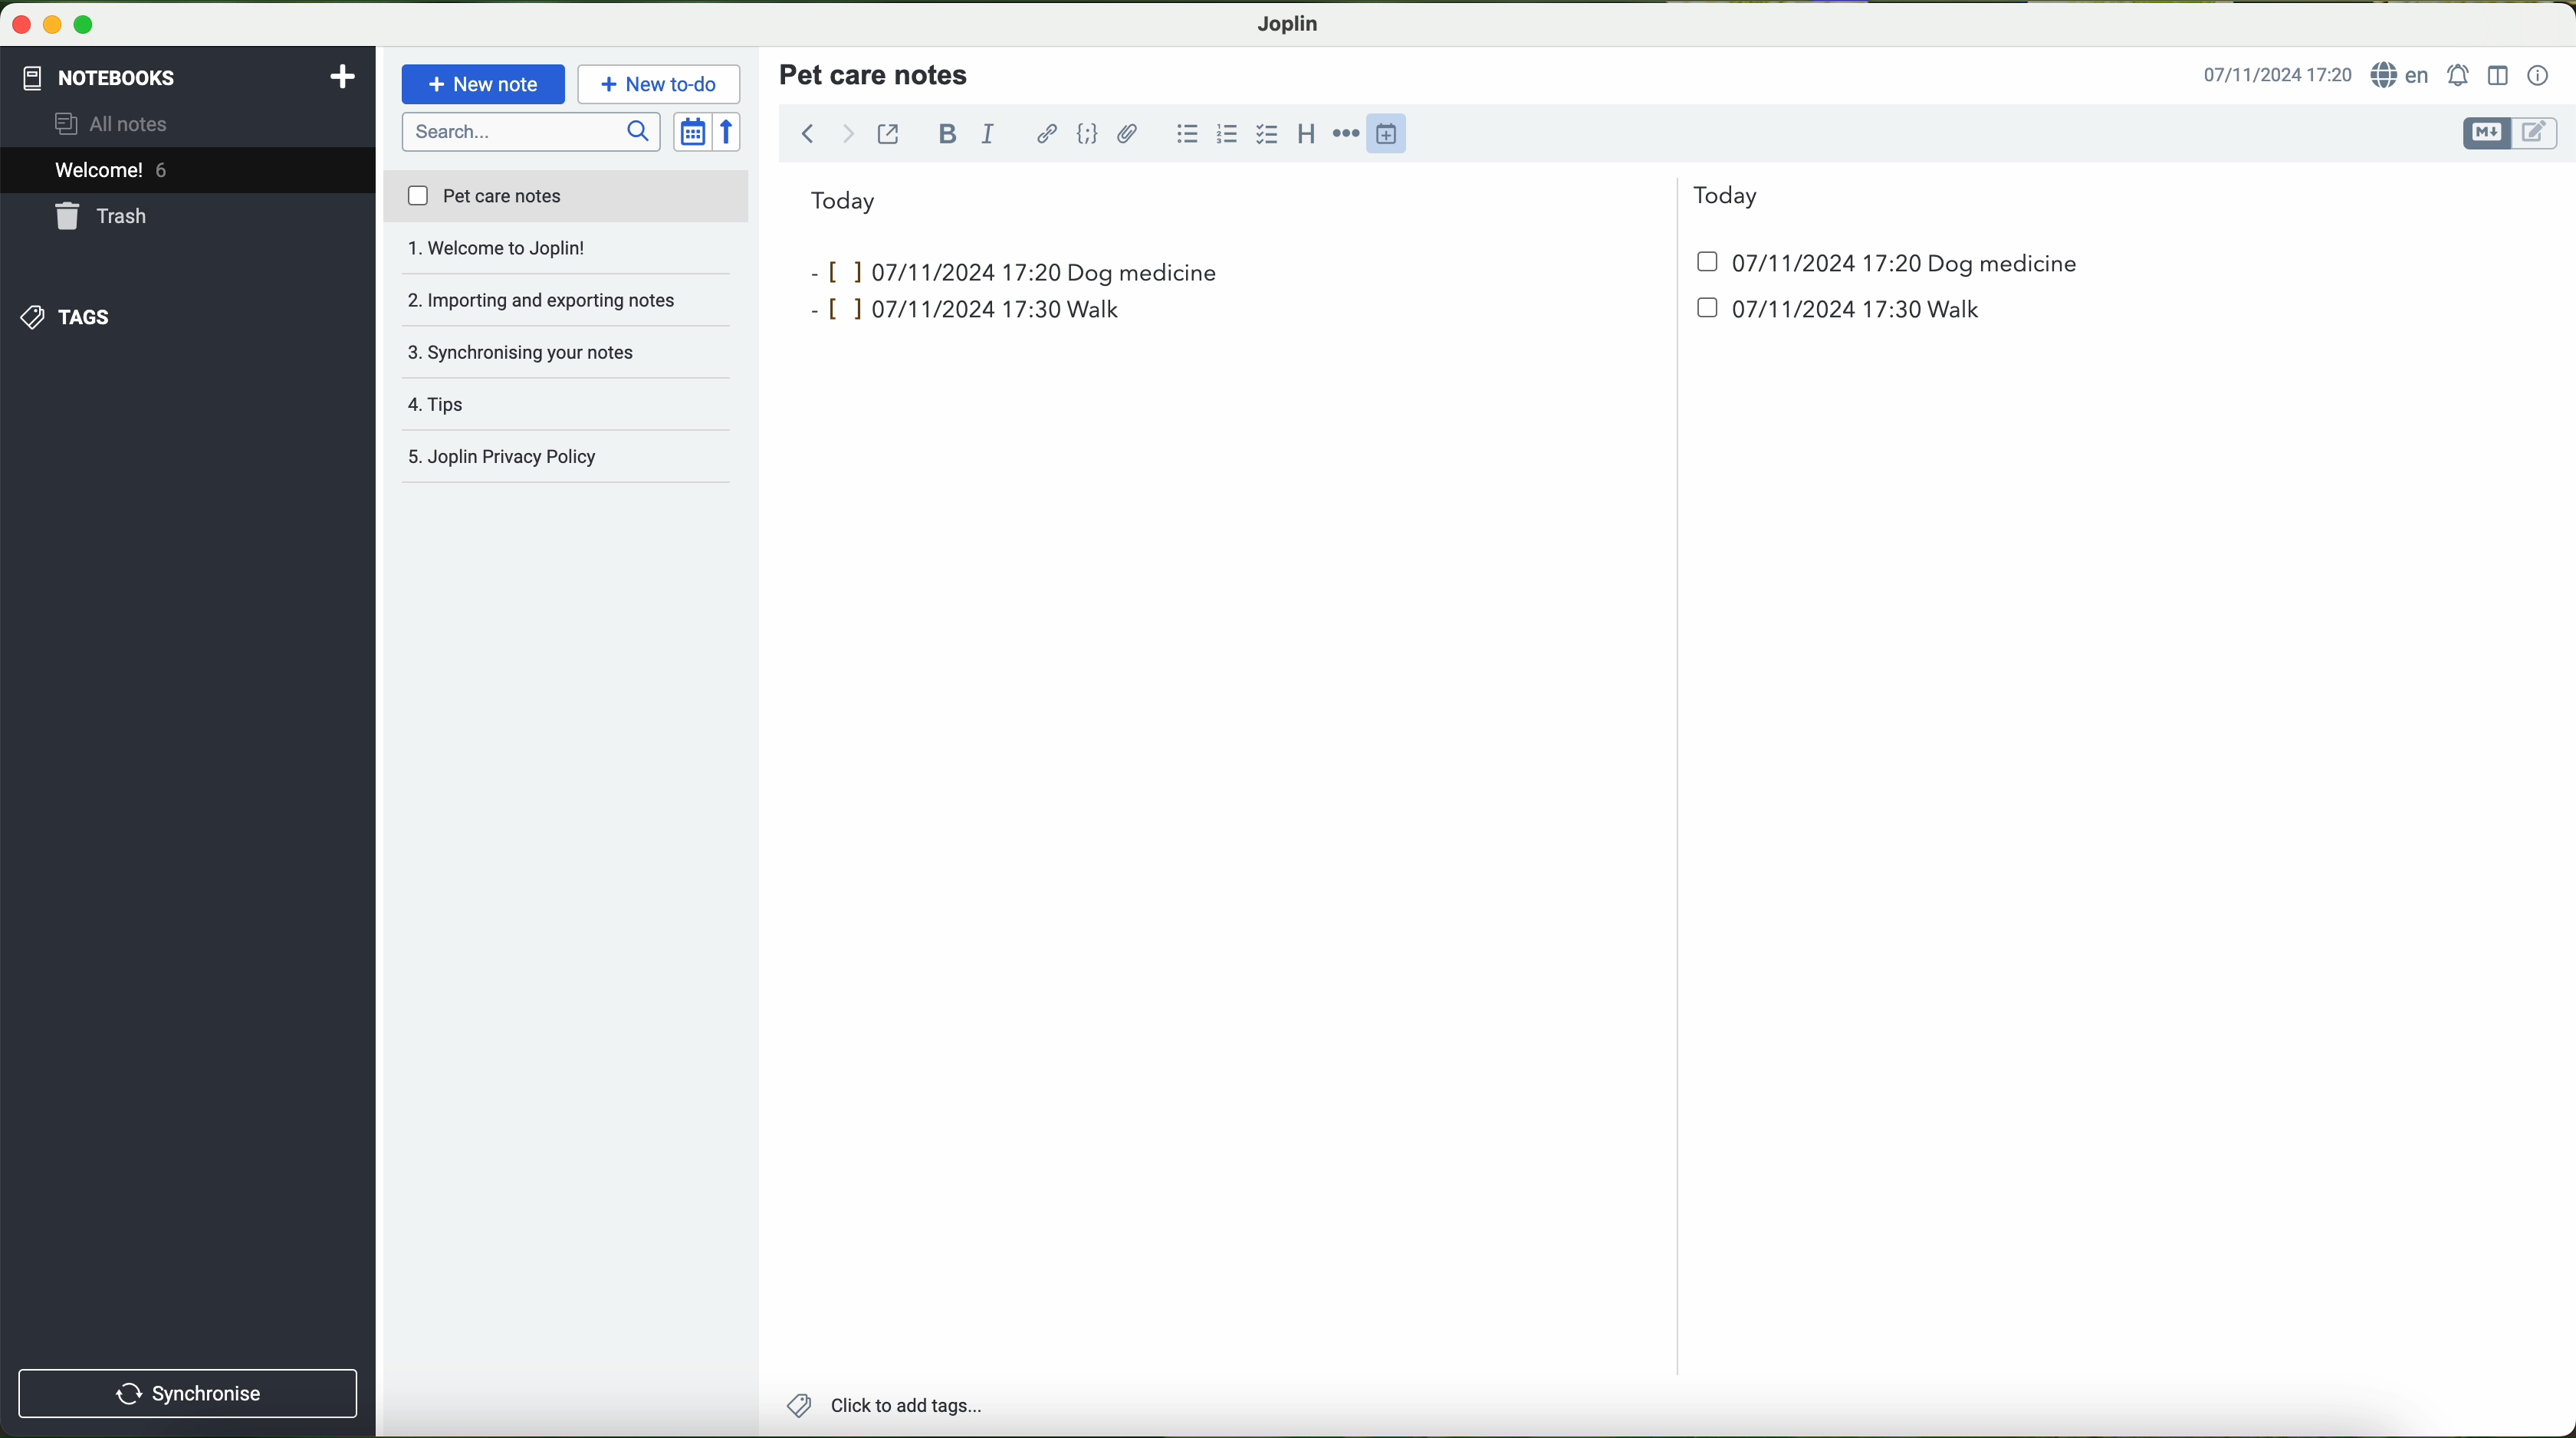 The image size is (2576, 1438). Describe the element at coordinates (1225, 134) in the screenshot. I see `numbered list` at that location.